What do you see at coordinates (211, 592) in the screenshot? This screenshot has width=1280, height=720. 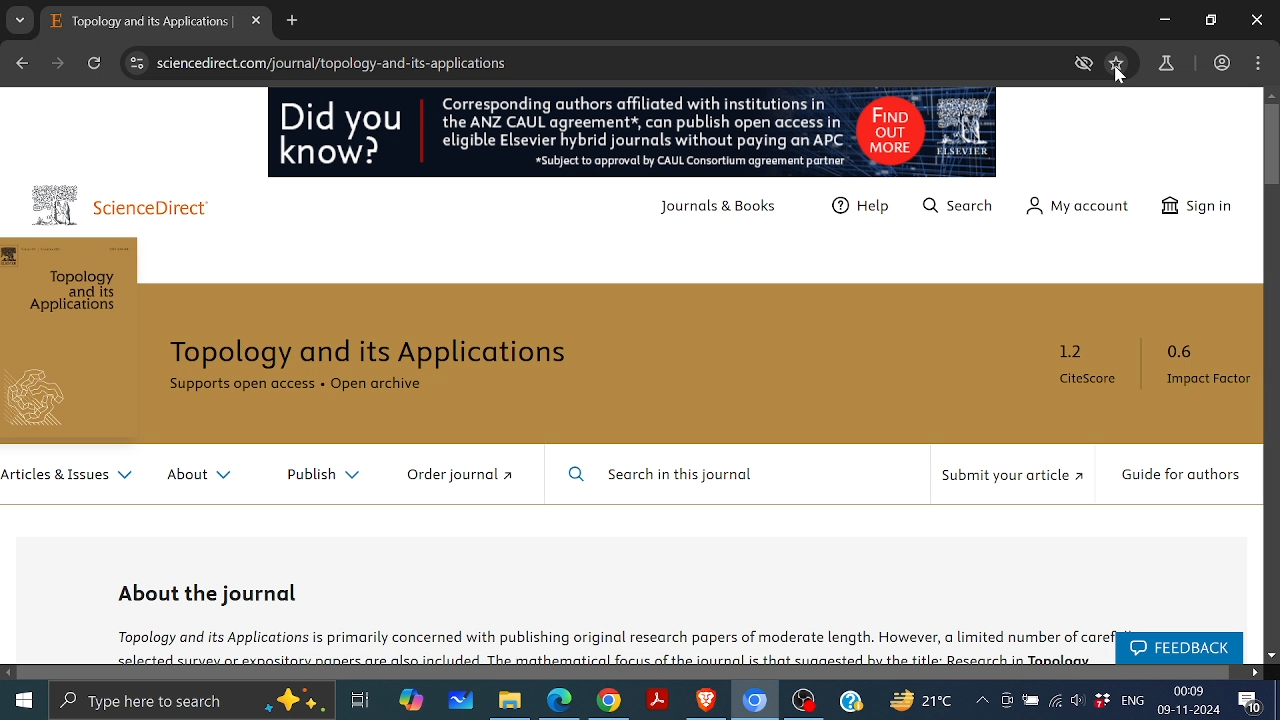 I see `about the journal` at bounding box center [211, 592].